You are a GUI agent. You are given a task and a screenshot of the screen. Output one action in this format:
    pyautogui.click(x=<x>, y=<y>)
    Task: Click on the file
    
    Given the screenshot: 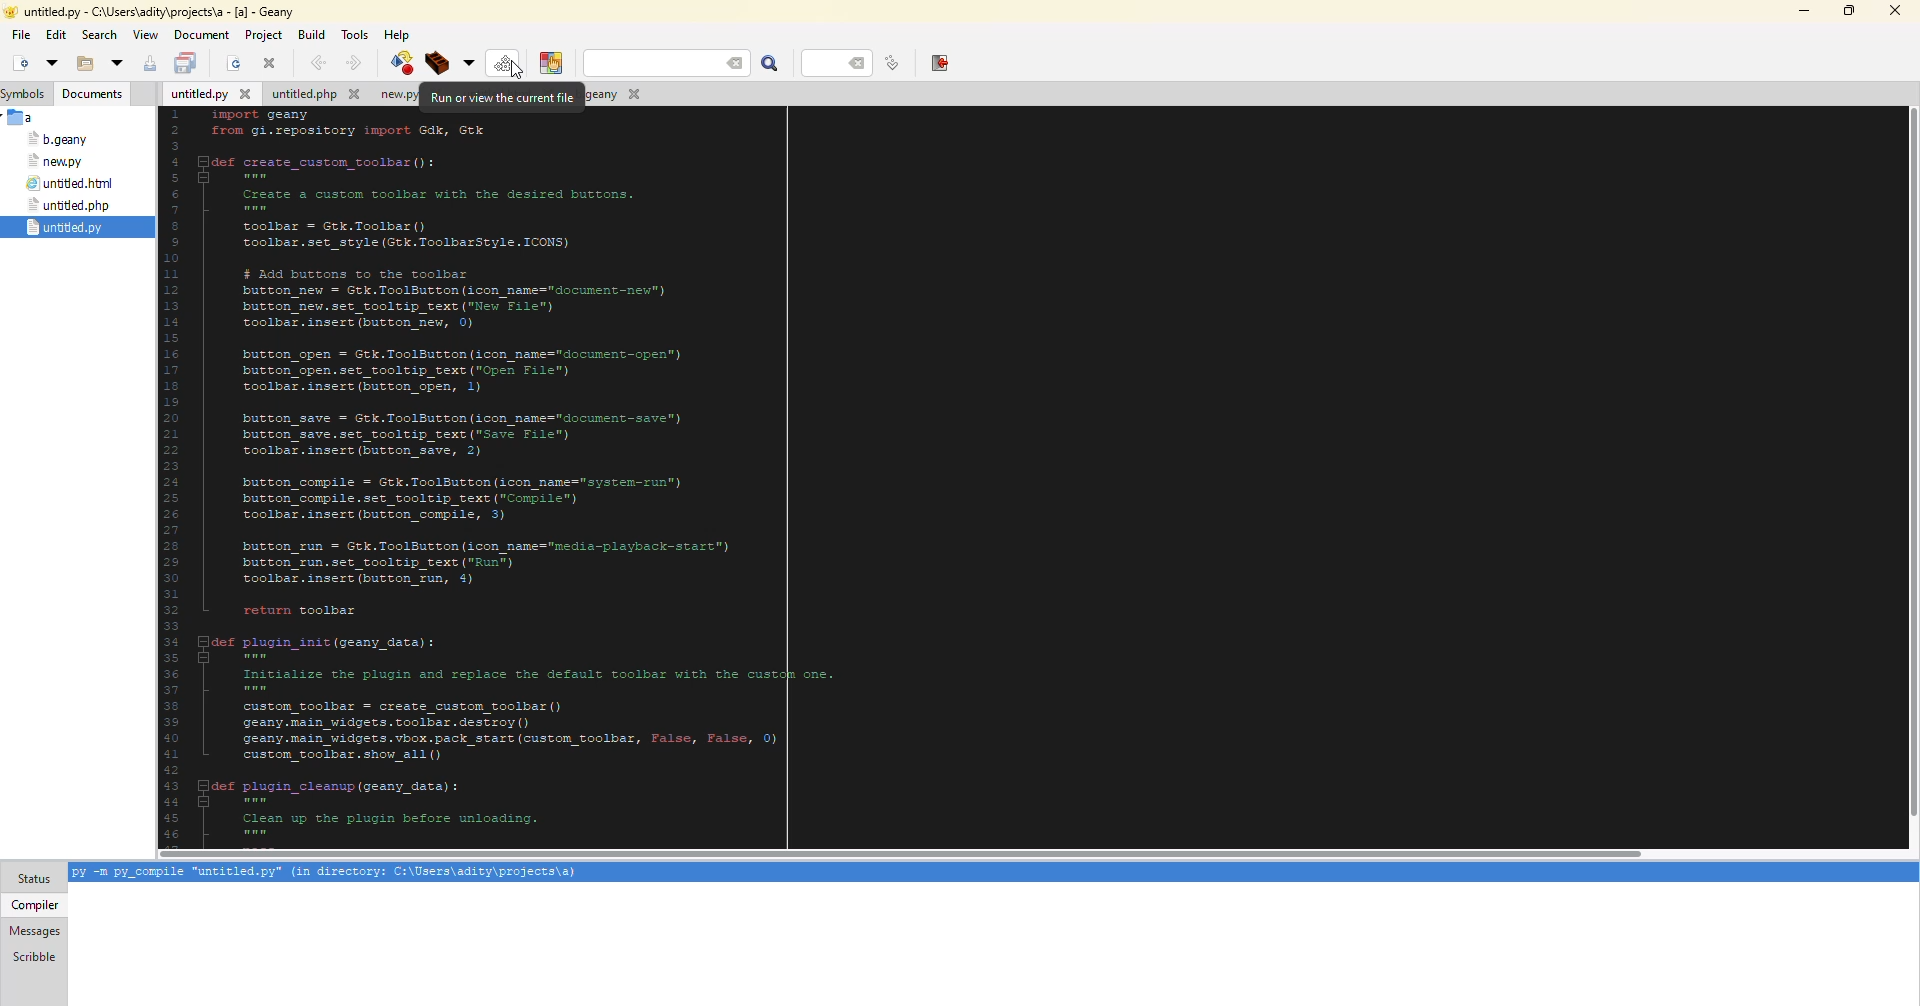 What is the action you would take?
    pyautogui.click(x=67, y=227)
    